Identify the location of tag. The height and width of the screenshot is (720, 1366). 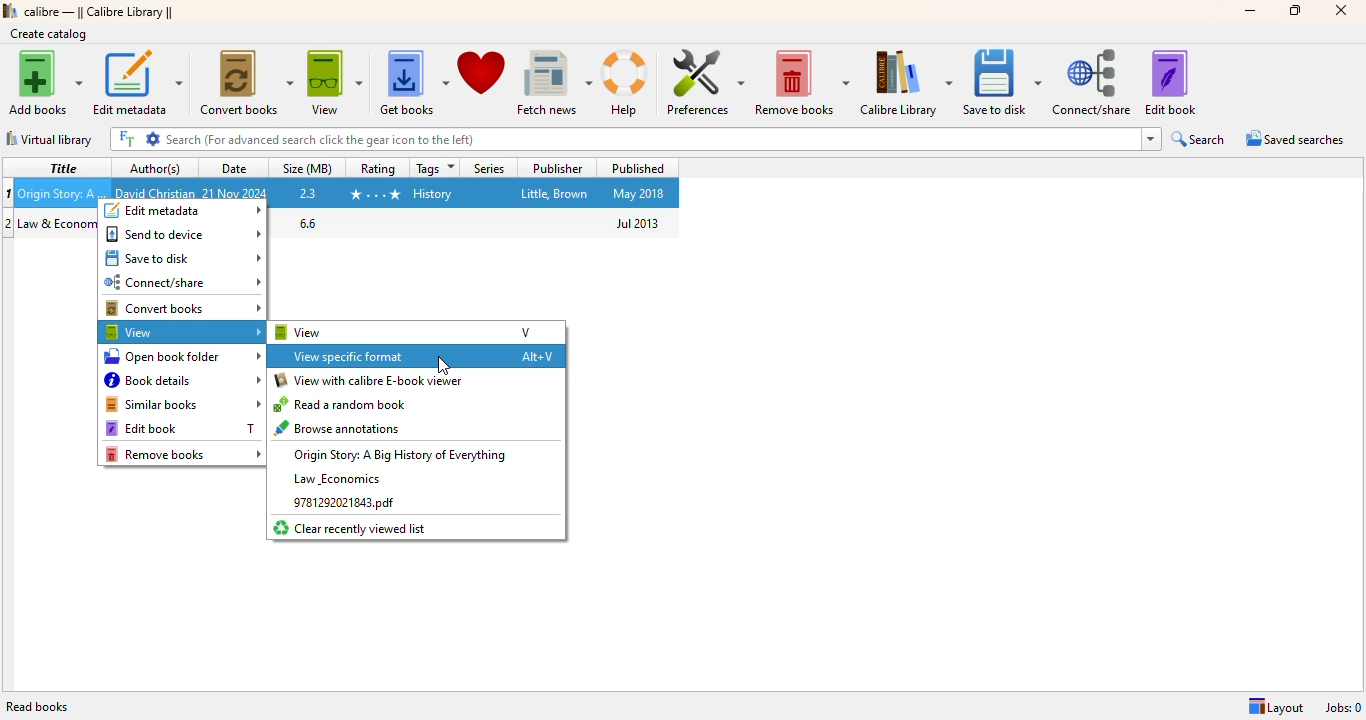
(433, 194).